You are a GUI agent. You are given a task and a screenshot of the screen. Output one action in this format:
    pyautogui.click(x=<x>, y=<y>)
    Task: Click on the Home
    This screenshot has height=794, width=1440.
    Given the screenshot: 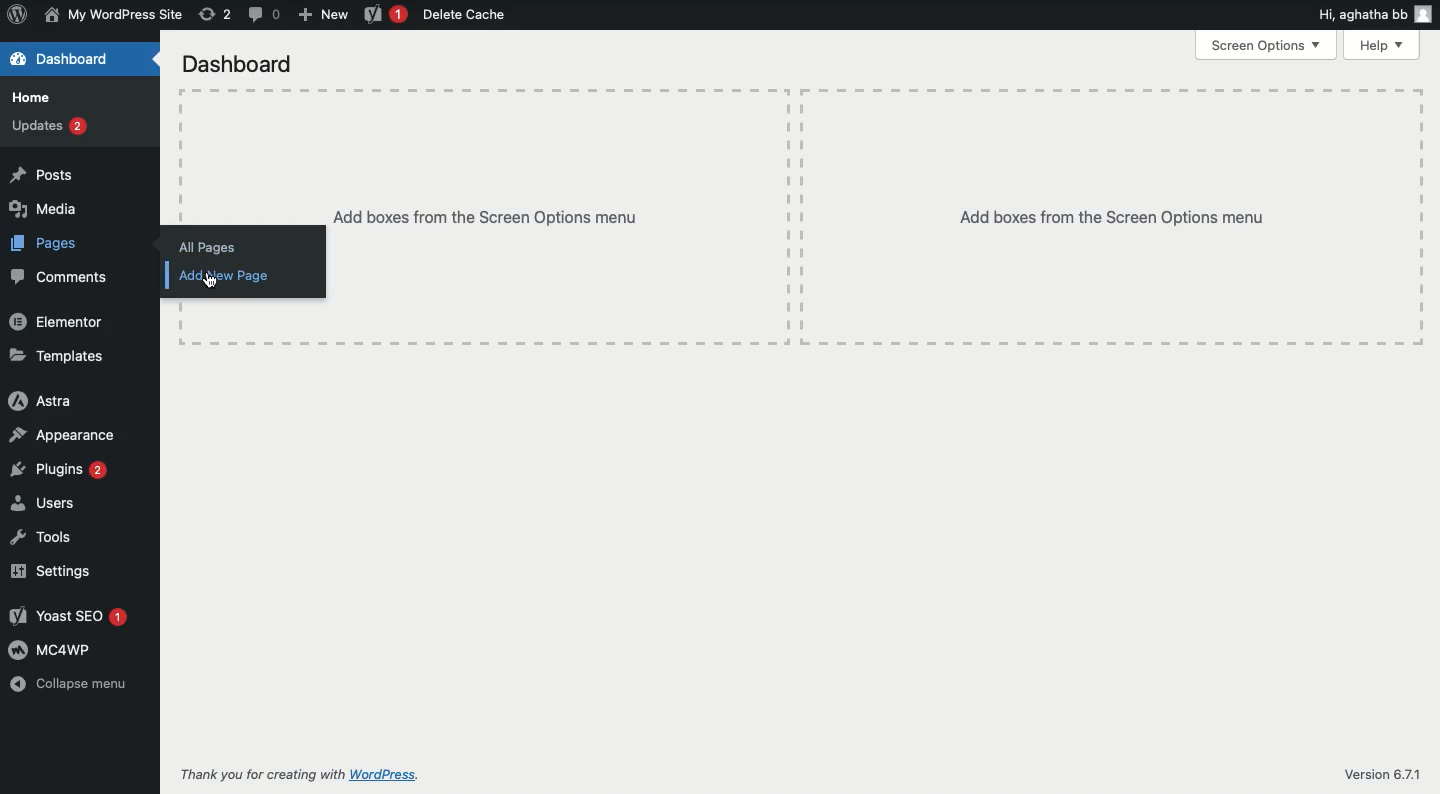 What is the action you would take?
    pyautogui.click(x=30, y=96)
    